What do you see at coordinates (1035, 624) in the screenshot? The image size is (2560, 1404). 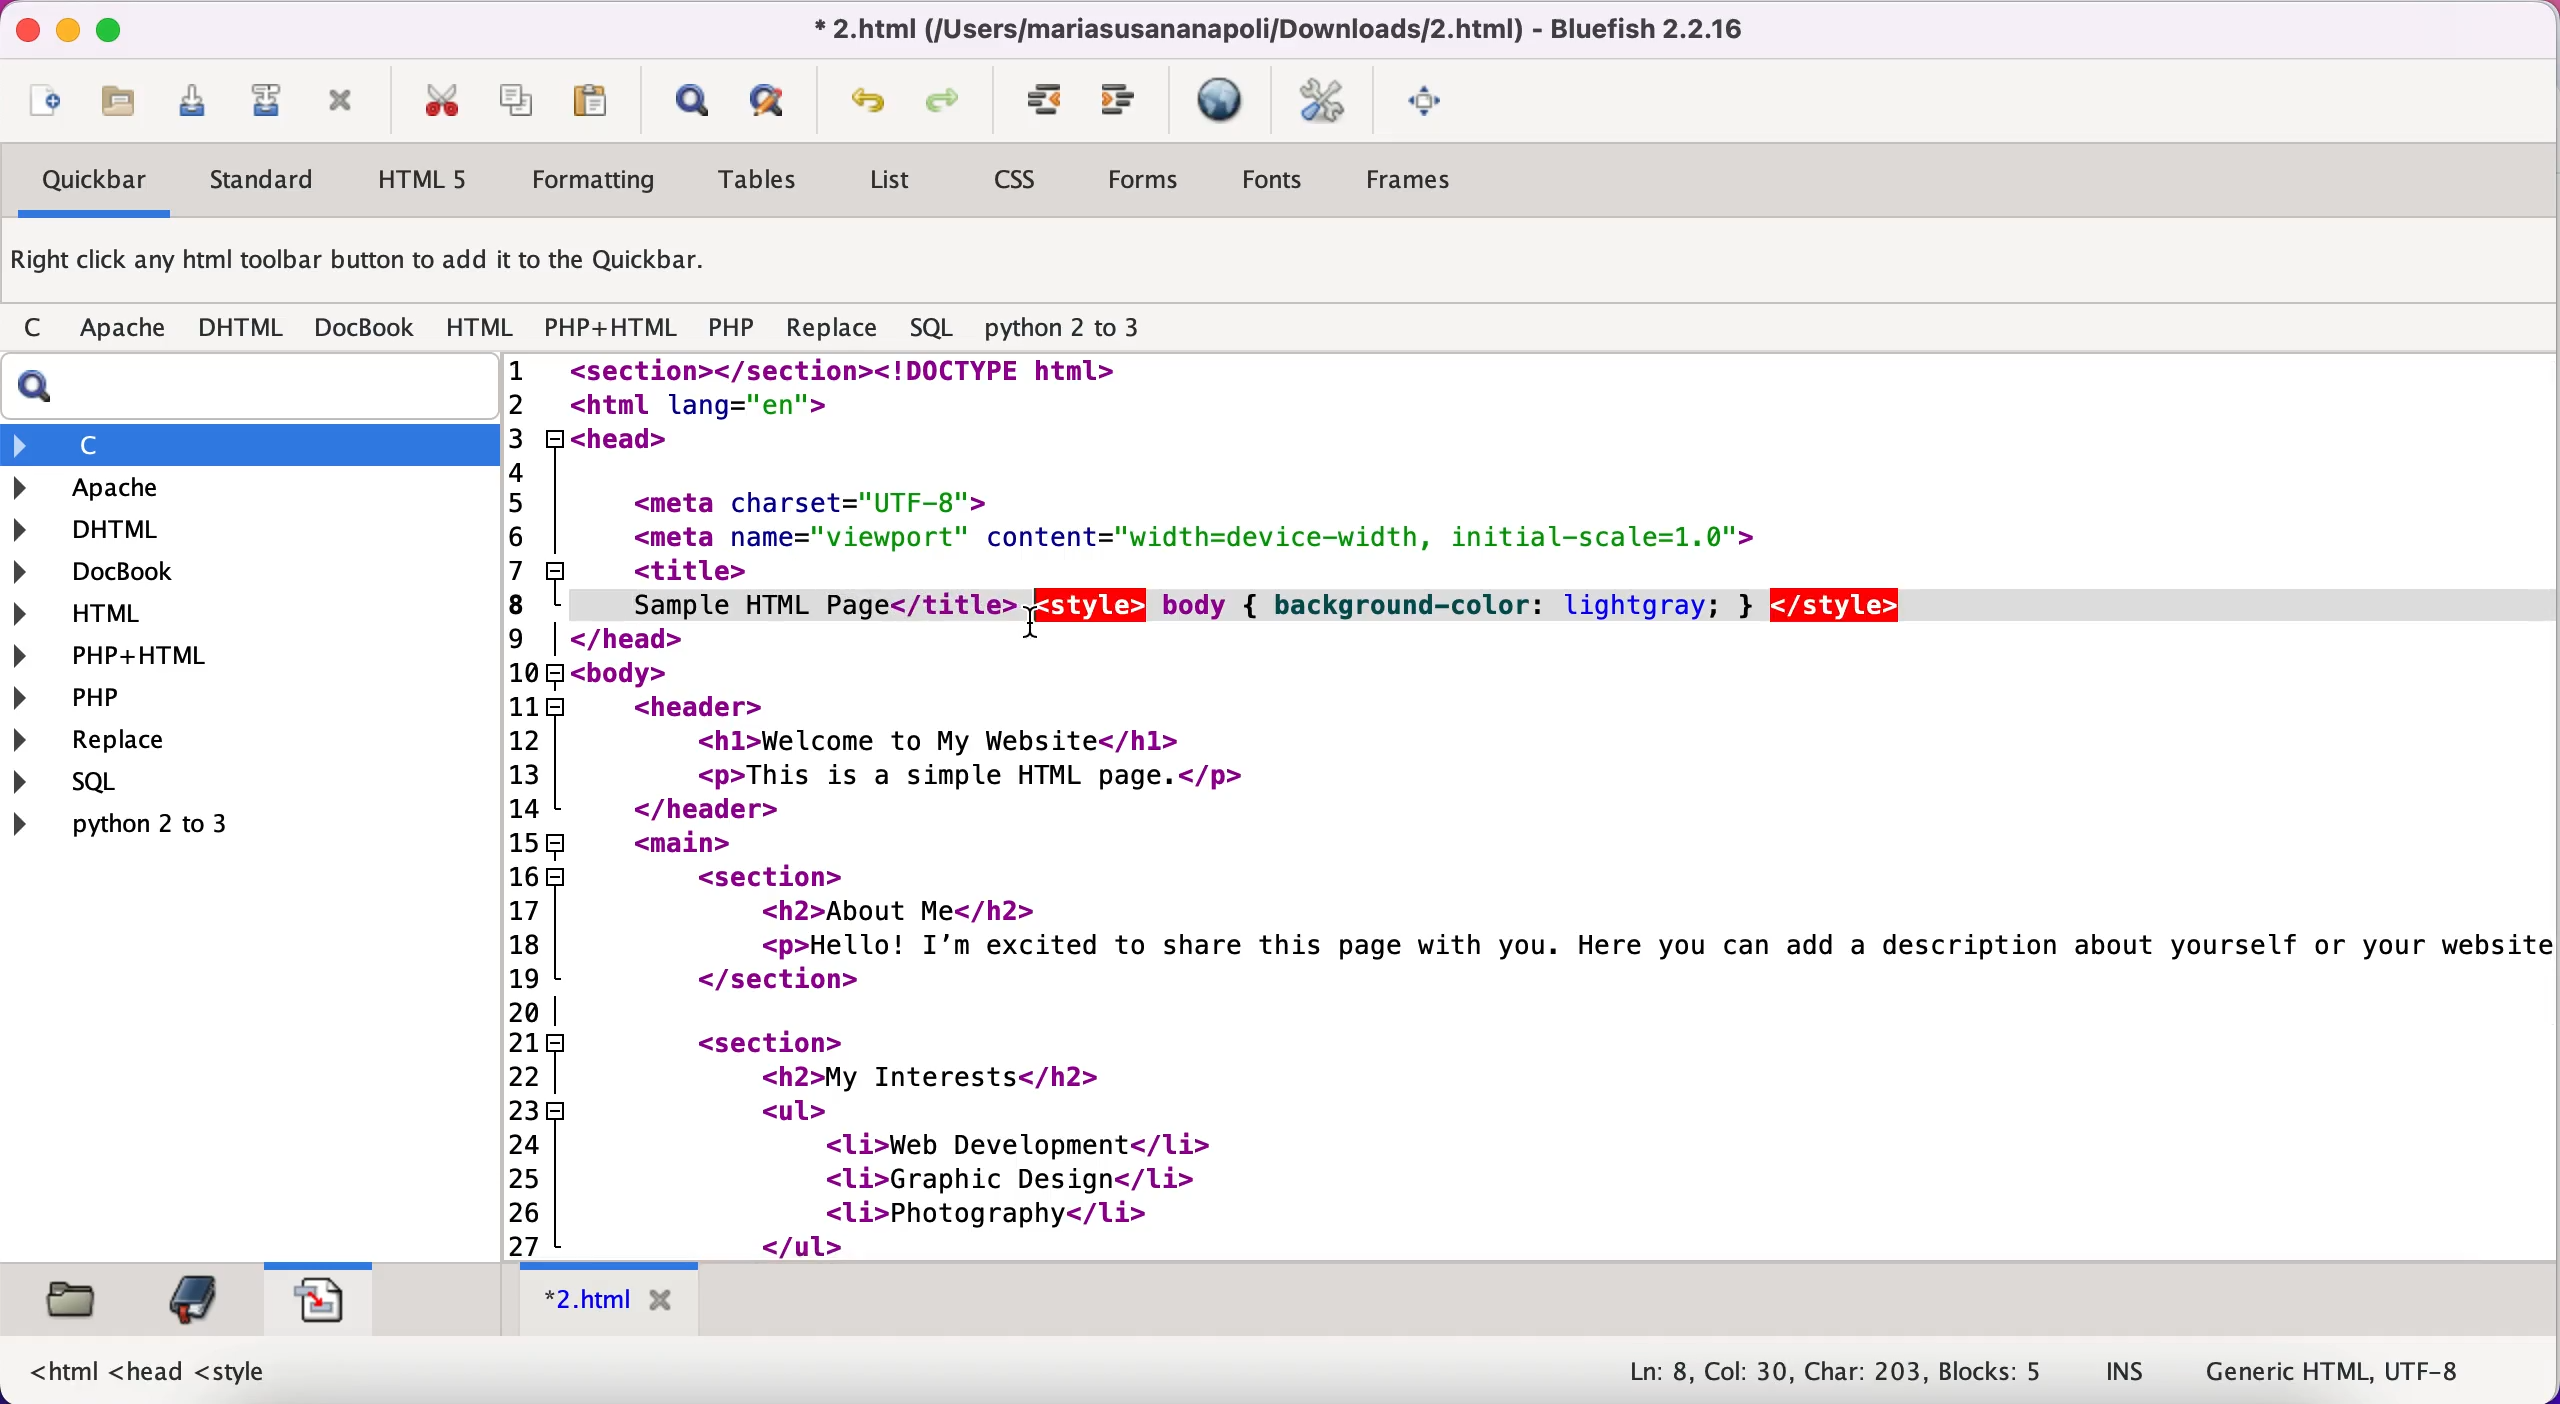 I see `cursor ` at bounding box center [1035, 624].